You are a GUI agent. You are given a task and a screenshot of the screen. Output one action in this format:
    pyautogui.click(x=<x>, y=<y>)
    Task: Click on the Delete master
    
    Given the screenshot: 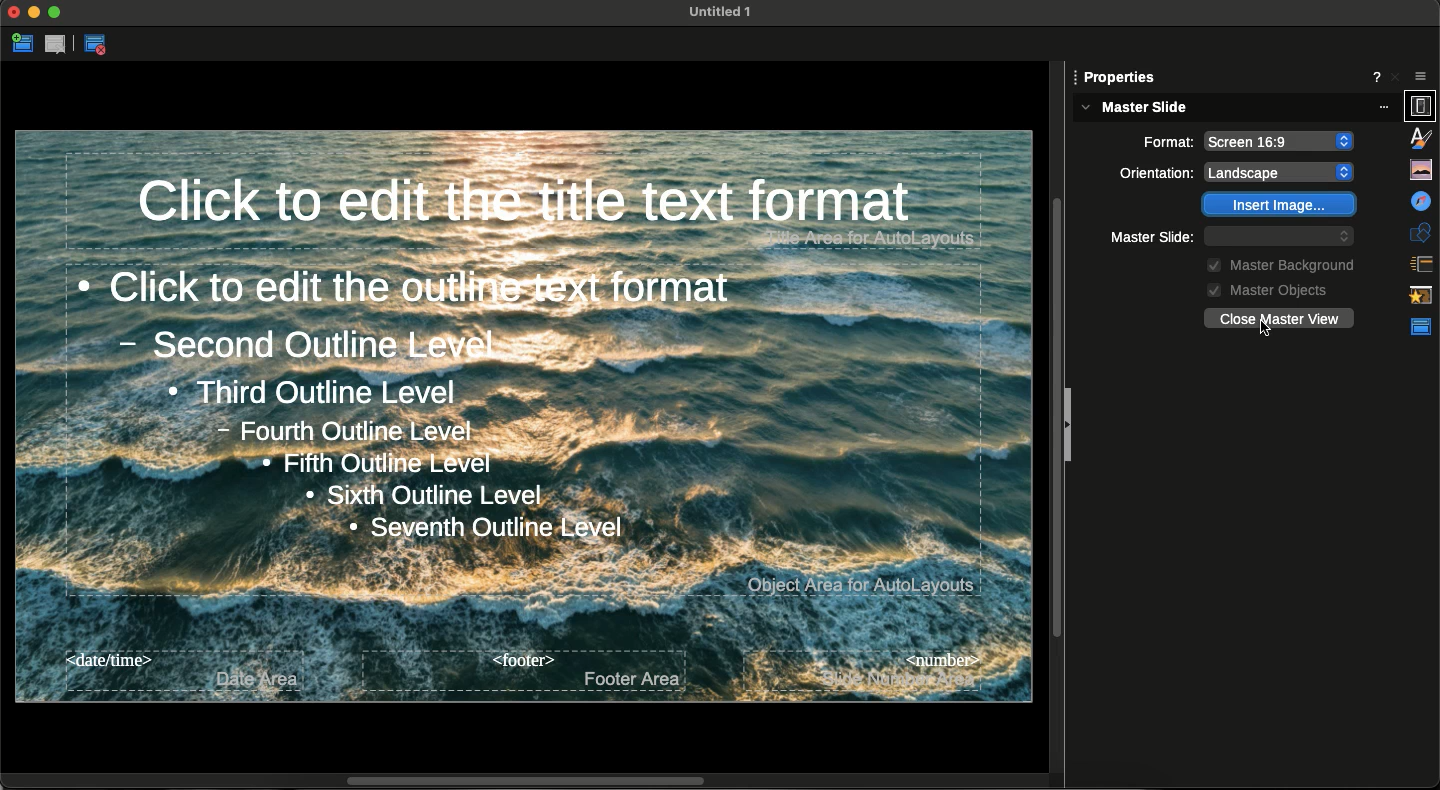 What is the action you would take?
    pyautogui.click(x=58, y=45)
    